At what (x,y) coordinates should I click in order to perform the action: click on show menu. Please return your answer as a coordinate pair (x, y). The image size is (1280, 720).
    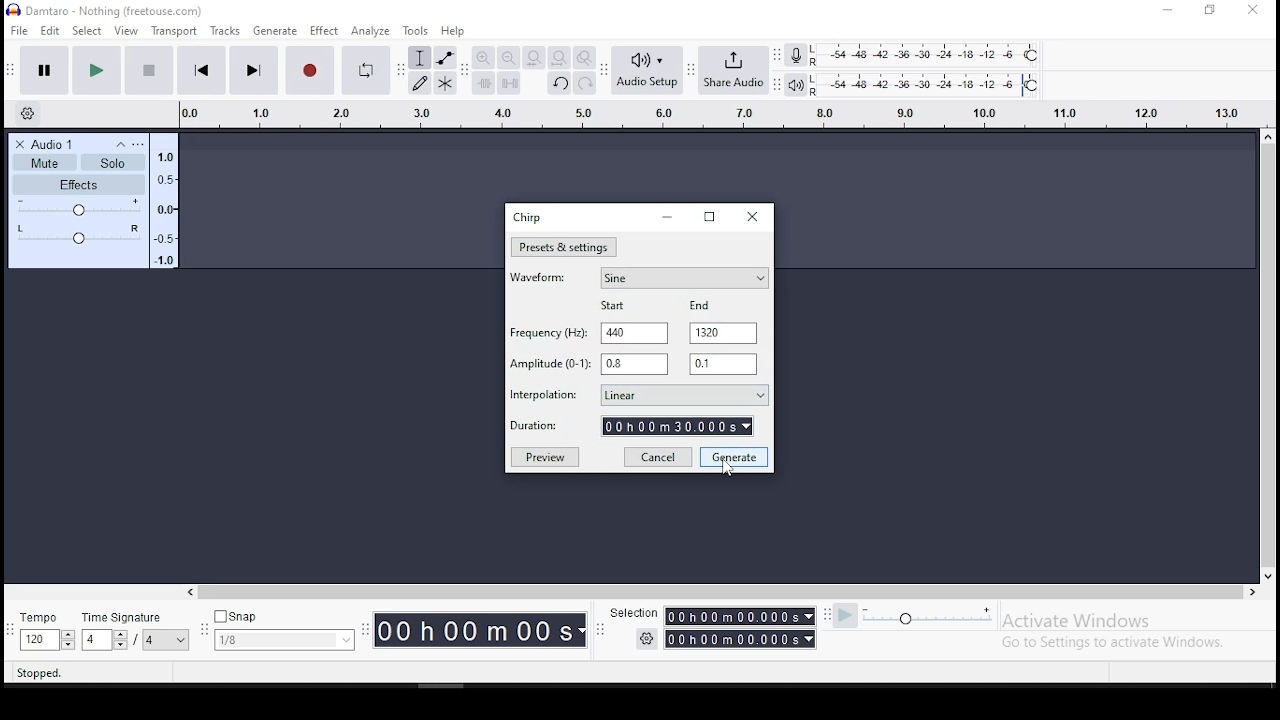
    Looking at the image, I should click on (366, 639).